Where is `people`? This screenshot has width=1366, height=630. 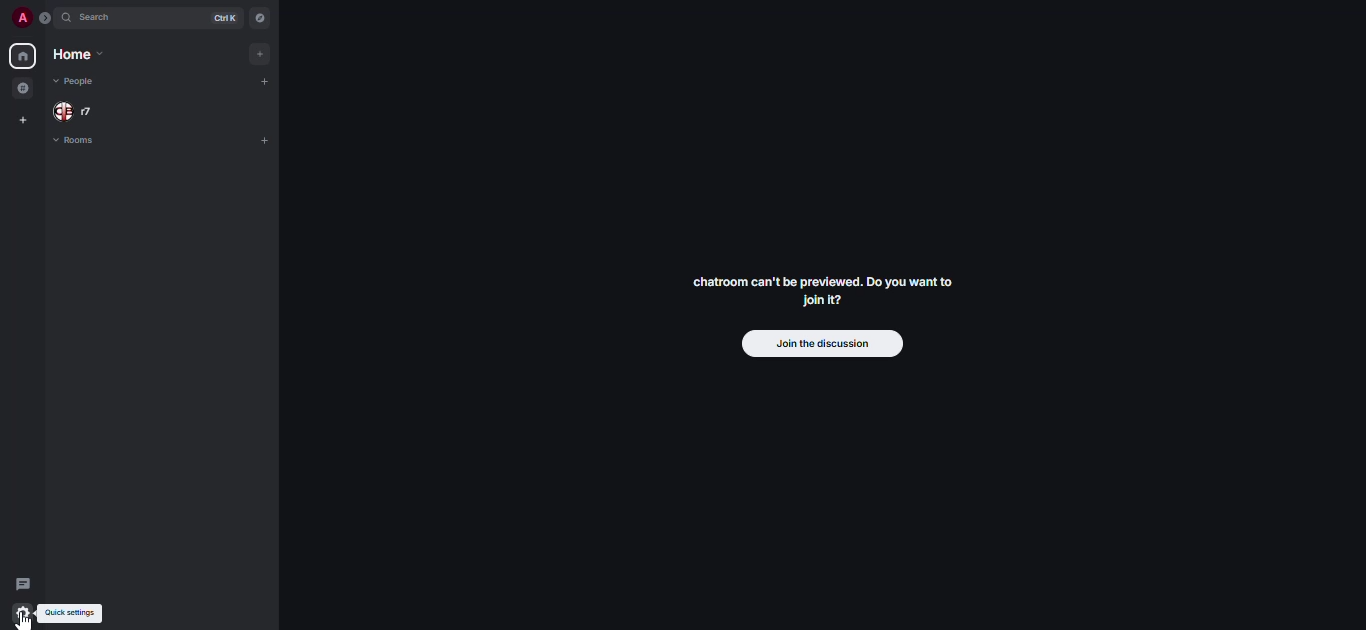
people is located at coordinates (82, 83).